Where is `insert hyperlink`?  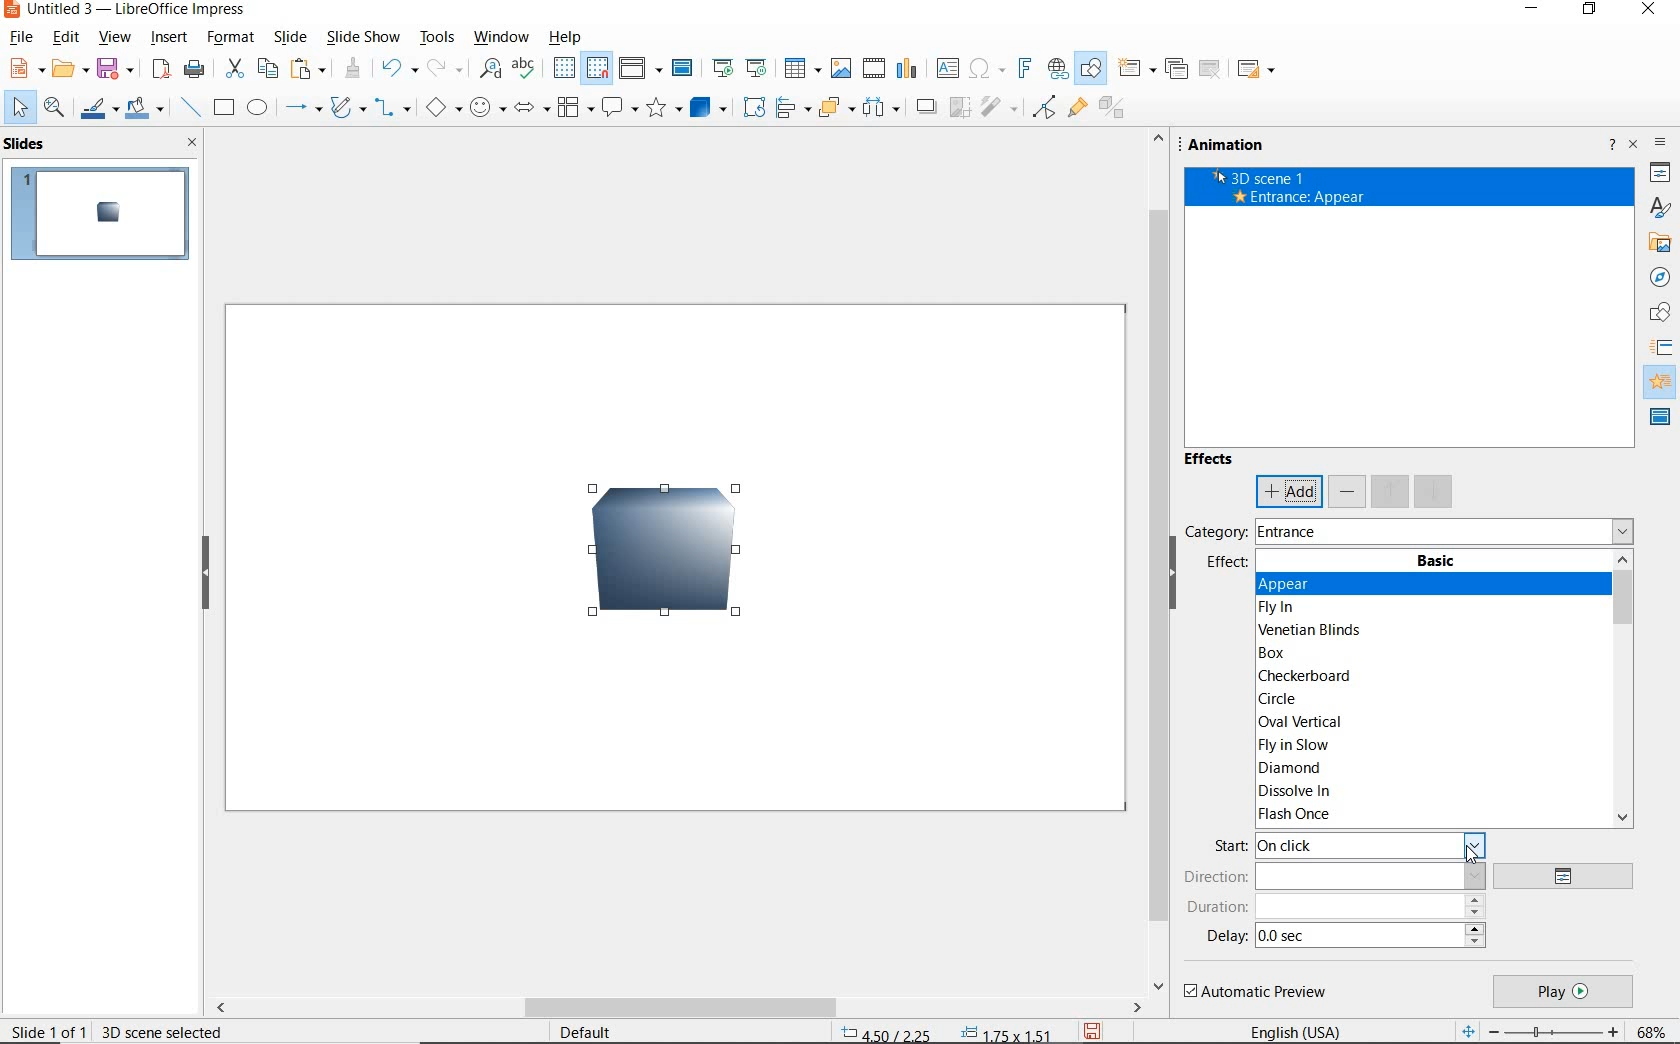 insert hyperlink is located at coordinates (1055, 68).